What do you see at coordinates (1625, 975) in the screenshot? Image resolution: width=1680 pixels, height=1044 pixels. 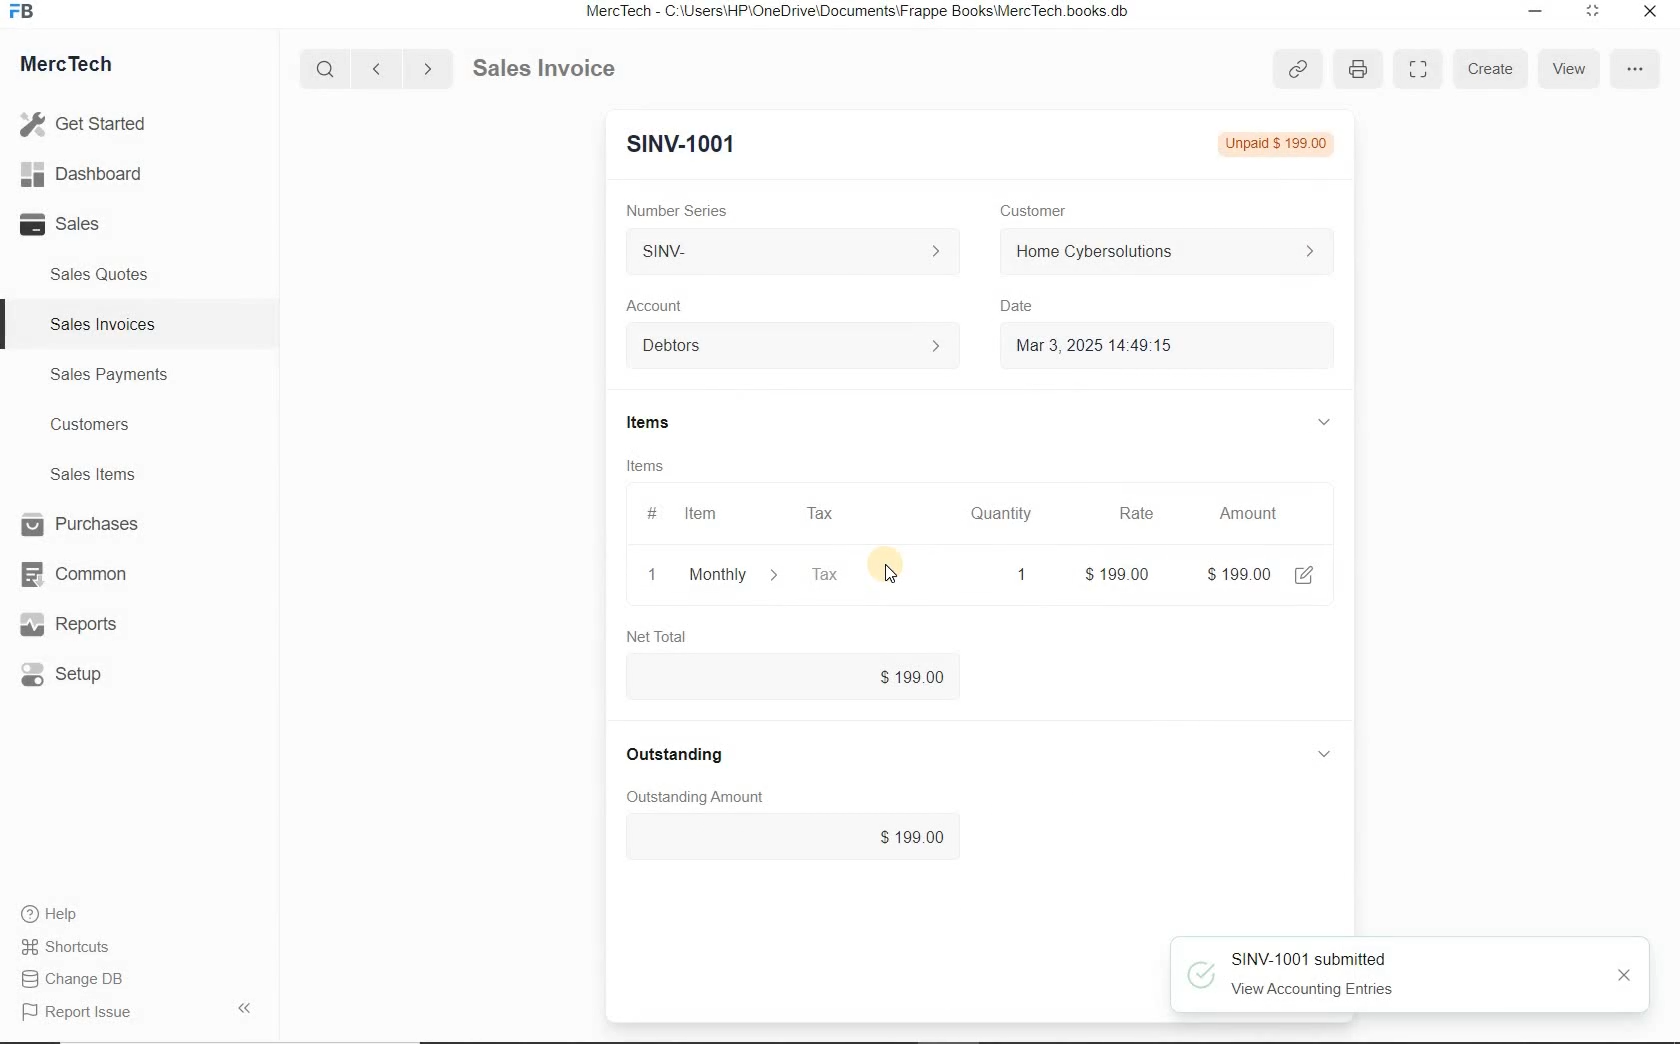 I see `close` at bounding box center [1625, 975].